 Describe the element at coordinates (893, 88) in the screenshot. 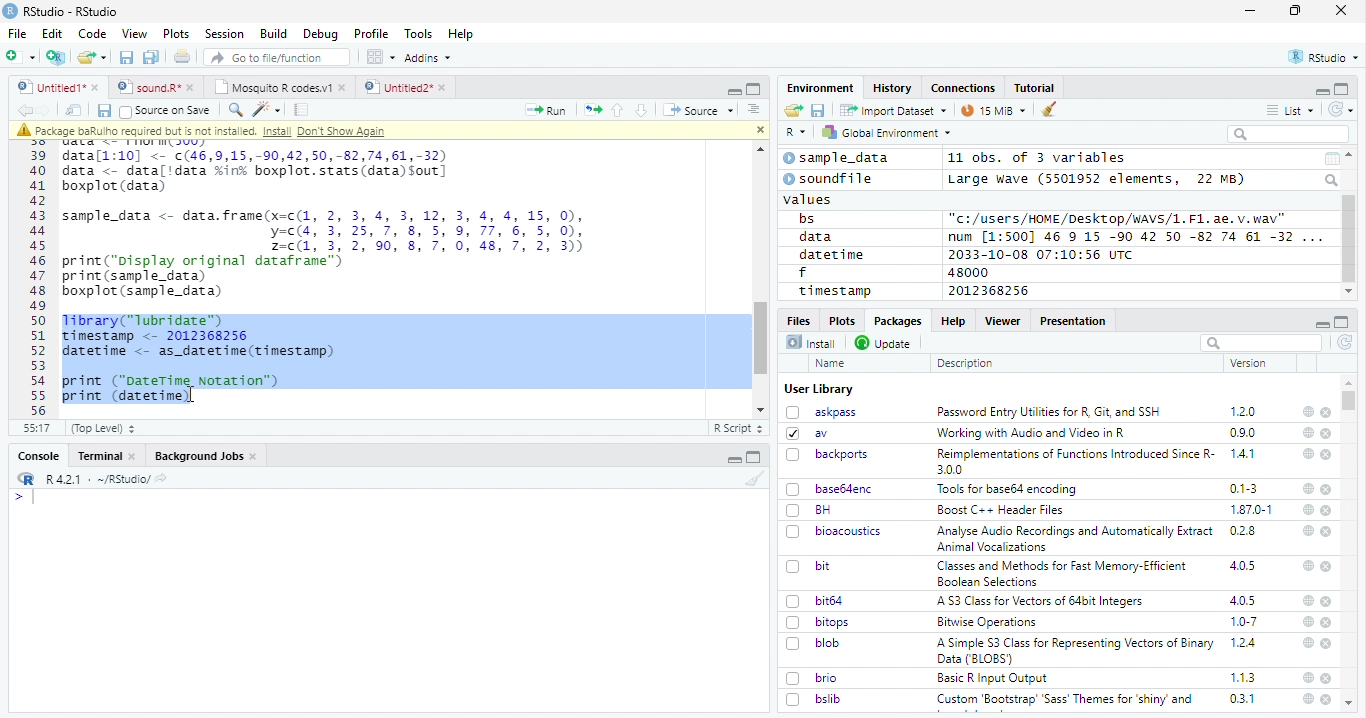

I see `History` at that location.